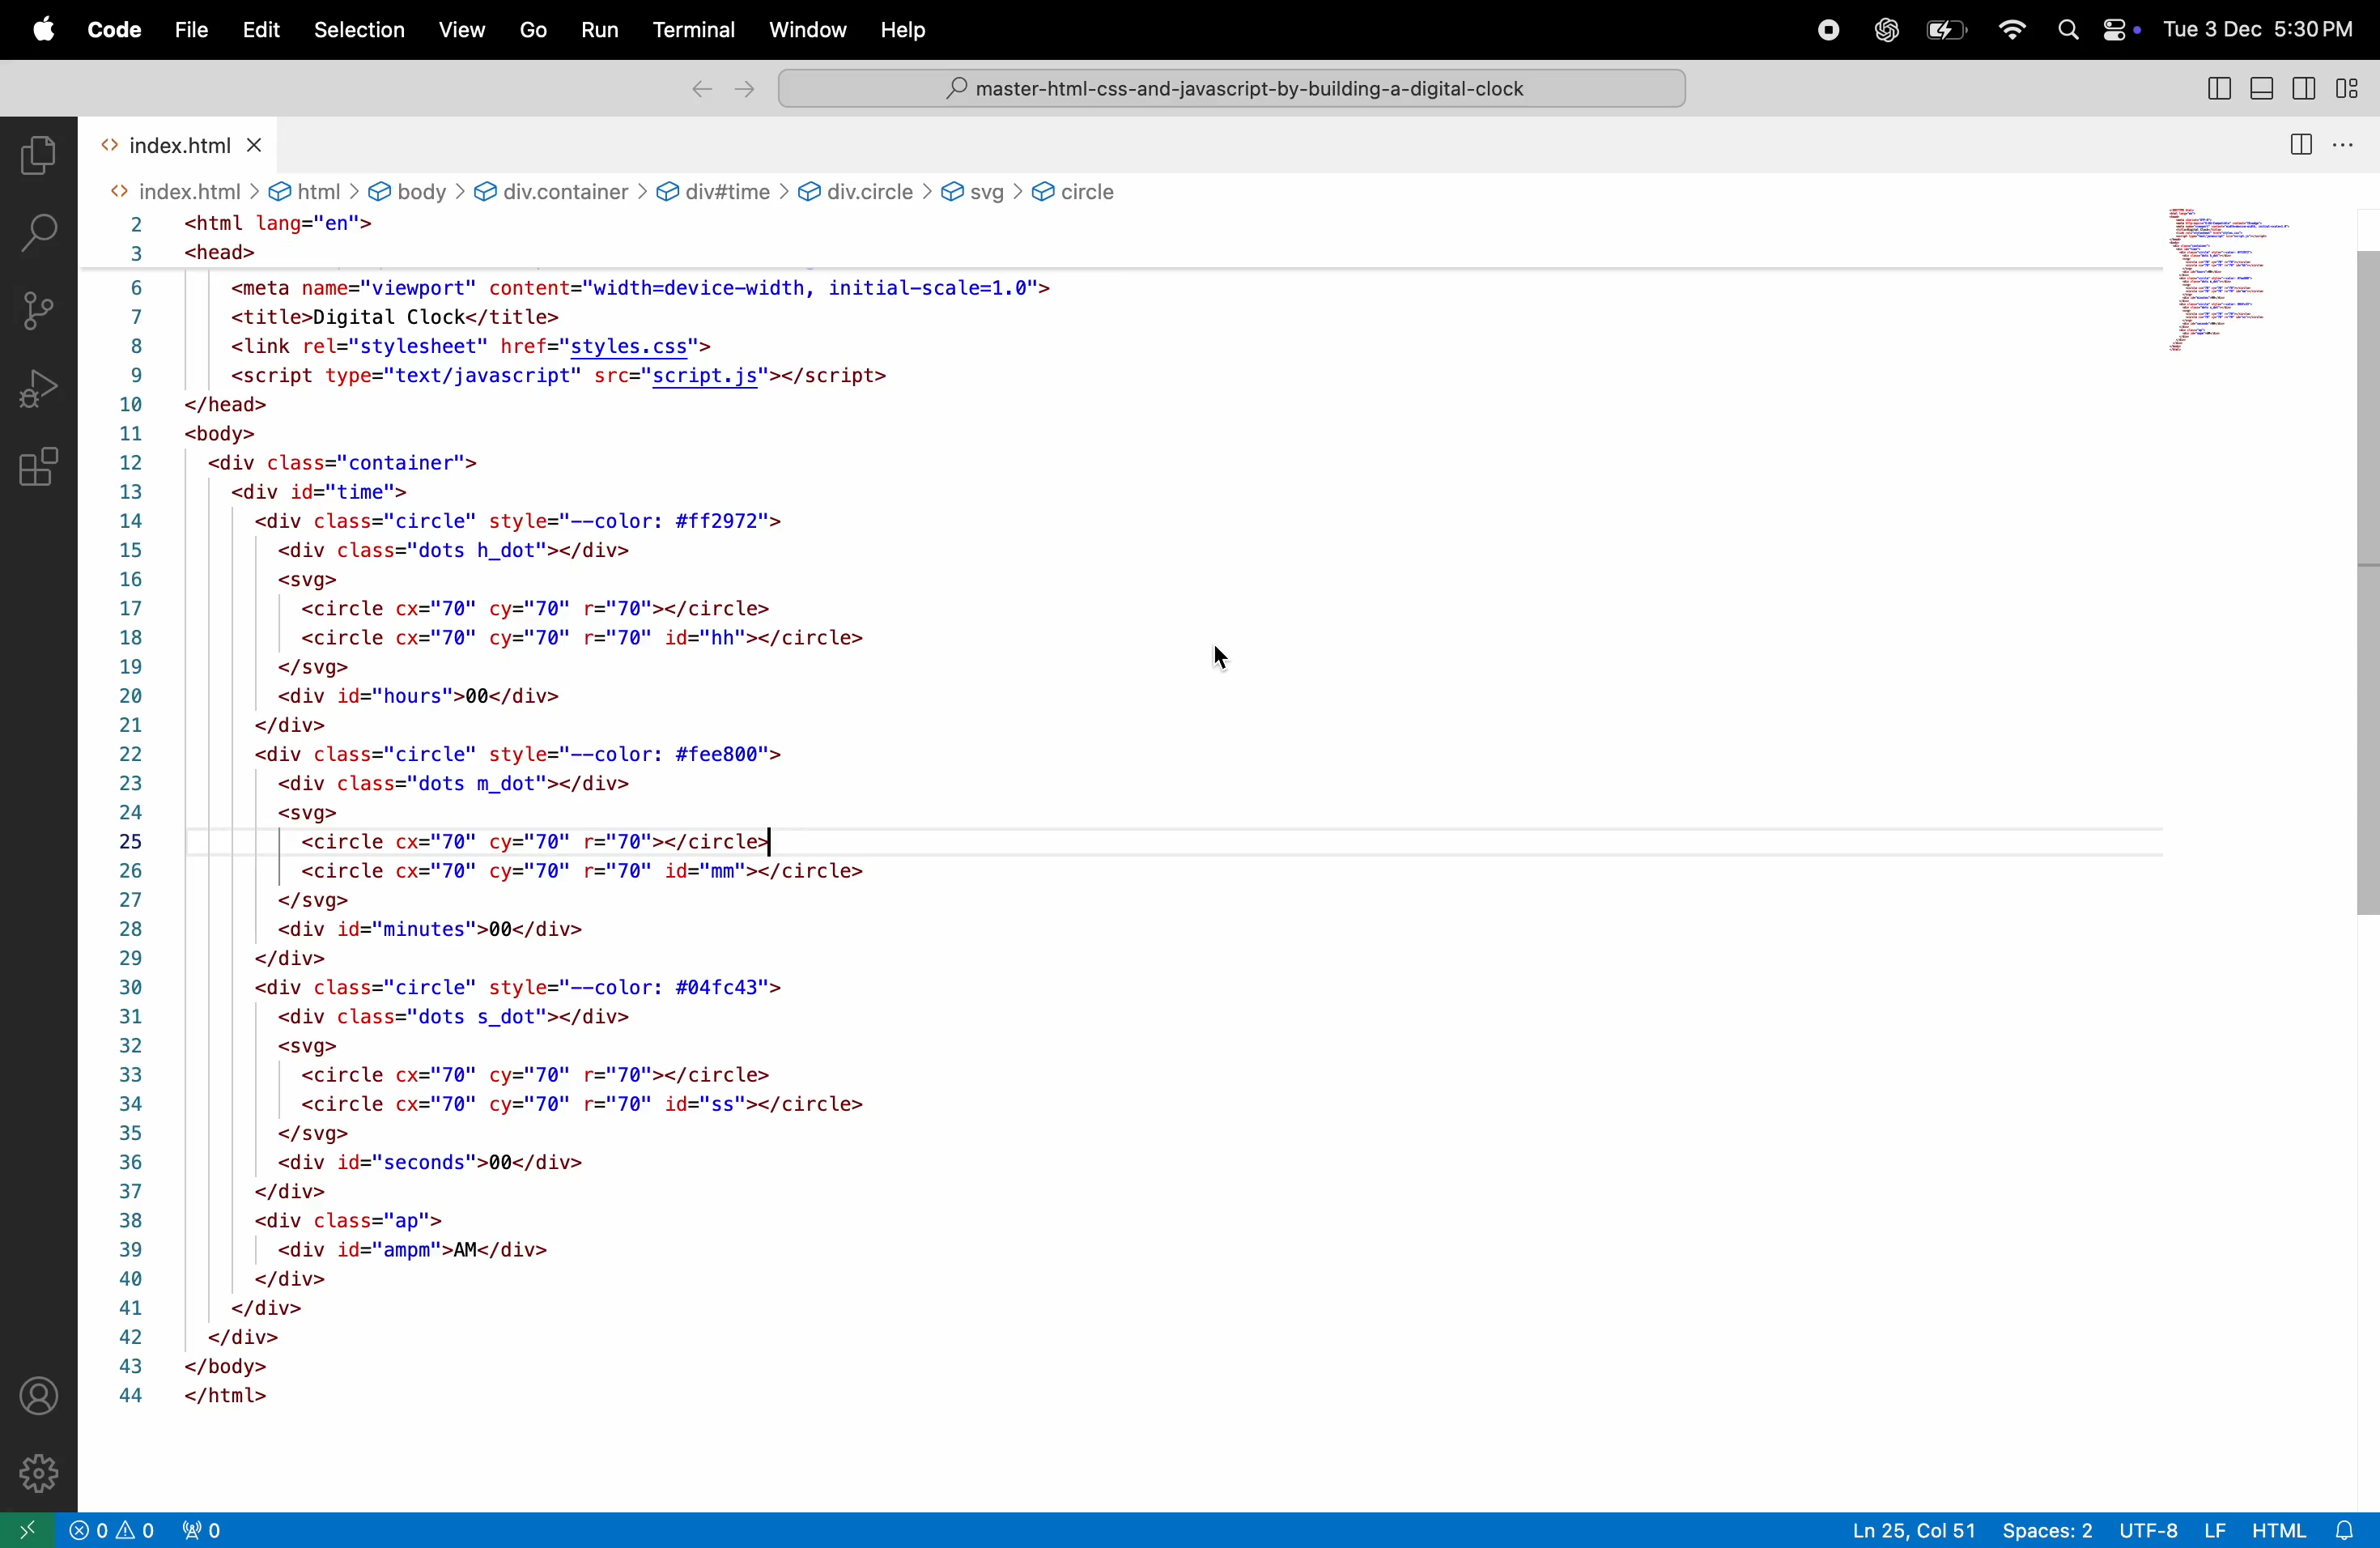  What do you see at coordinates (112, 31) in the screenshot?
I see `code` at bounding box center [112, 31].